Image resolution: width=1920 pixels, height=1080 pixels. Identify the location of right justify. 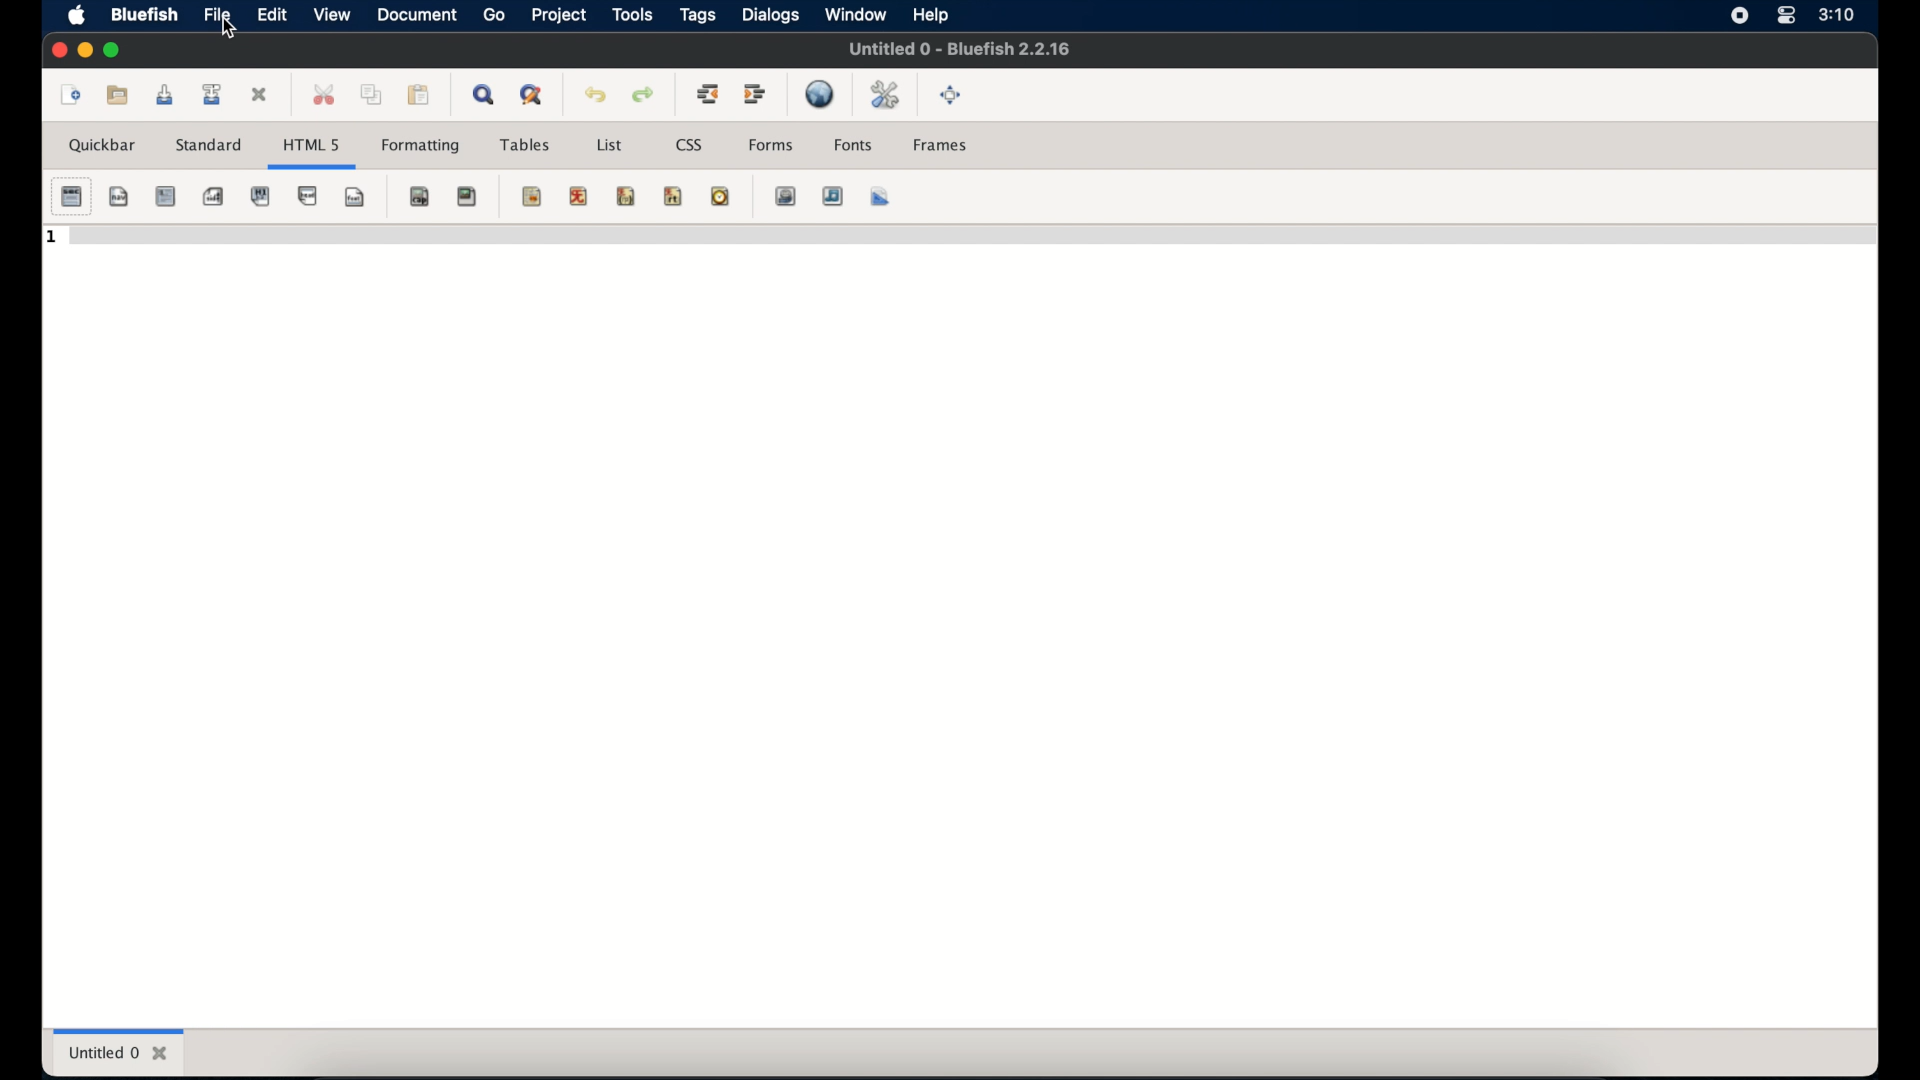
(607, 195).